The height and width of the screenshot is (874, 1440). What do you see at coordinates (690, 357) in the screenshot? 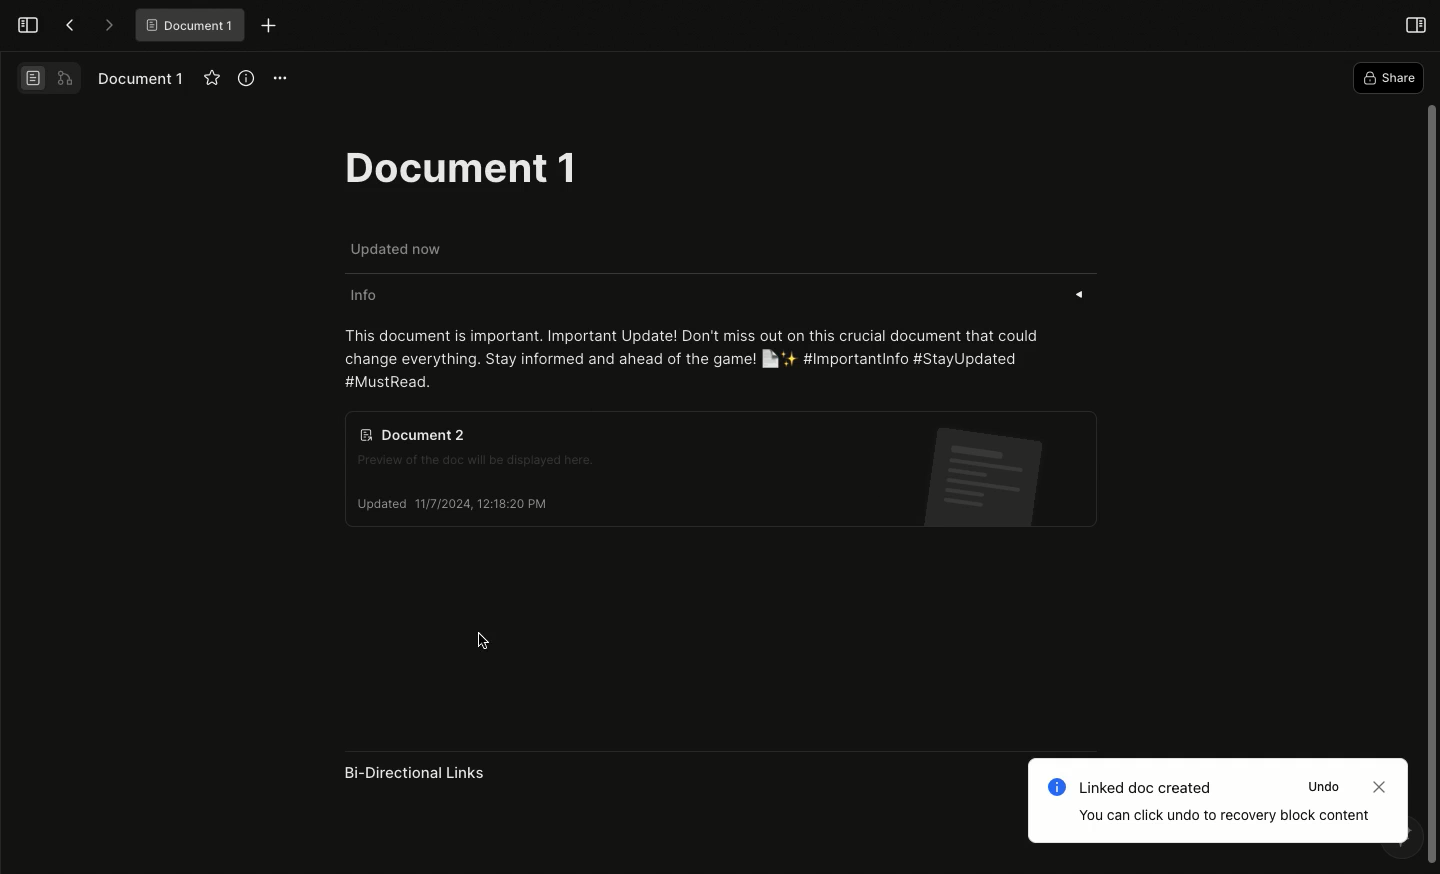
I see `This document is important. Important Update! Don't miss out on this crucial document that could
change everything. Stay informed and ahead of the game! [la + #Importantinfo #StayUpdated
#MustRead.` at bounding box center [690, 357].